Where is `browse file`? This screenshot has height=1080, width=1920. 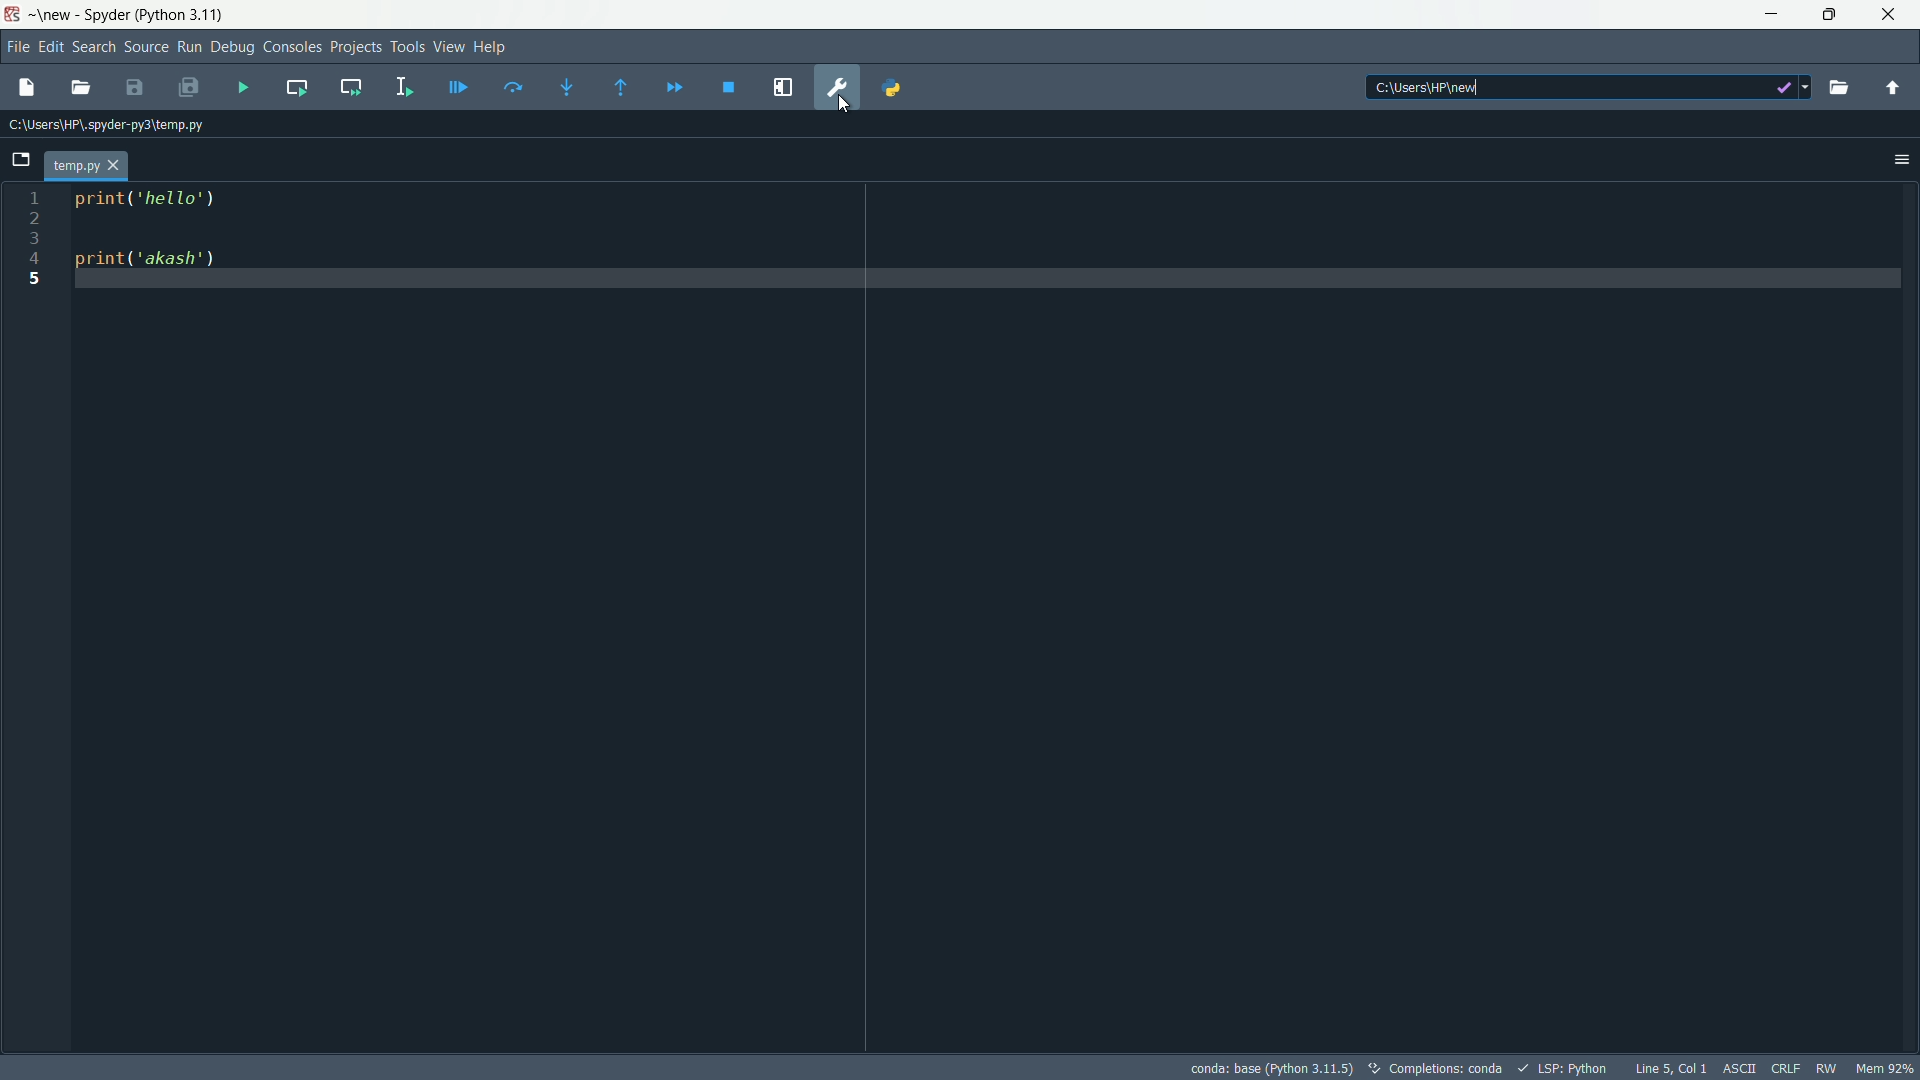 browse file is located at coordinates (82, 89).